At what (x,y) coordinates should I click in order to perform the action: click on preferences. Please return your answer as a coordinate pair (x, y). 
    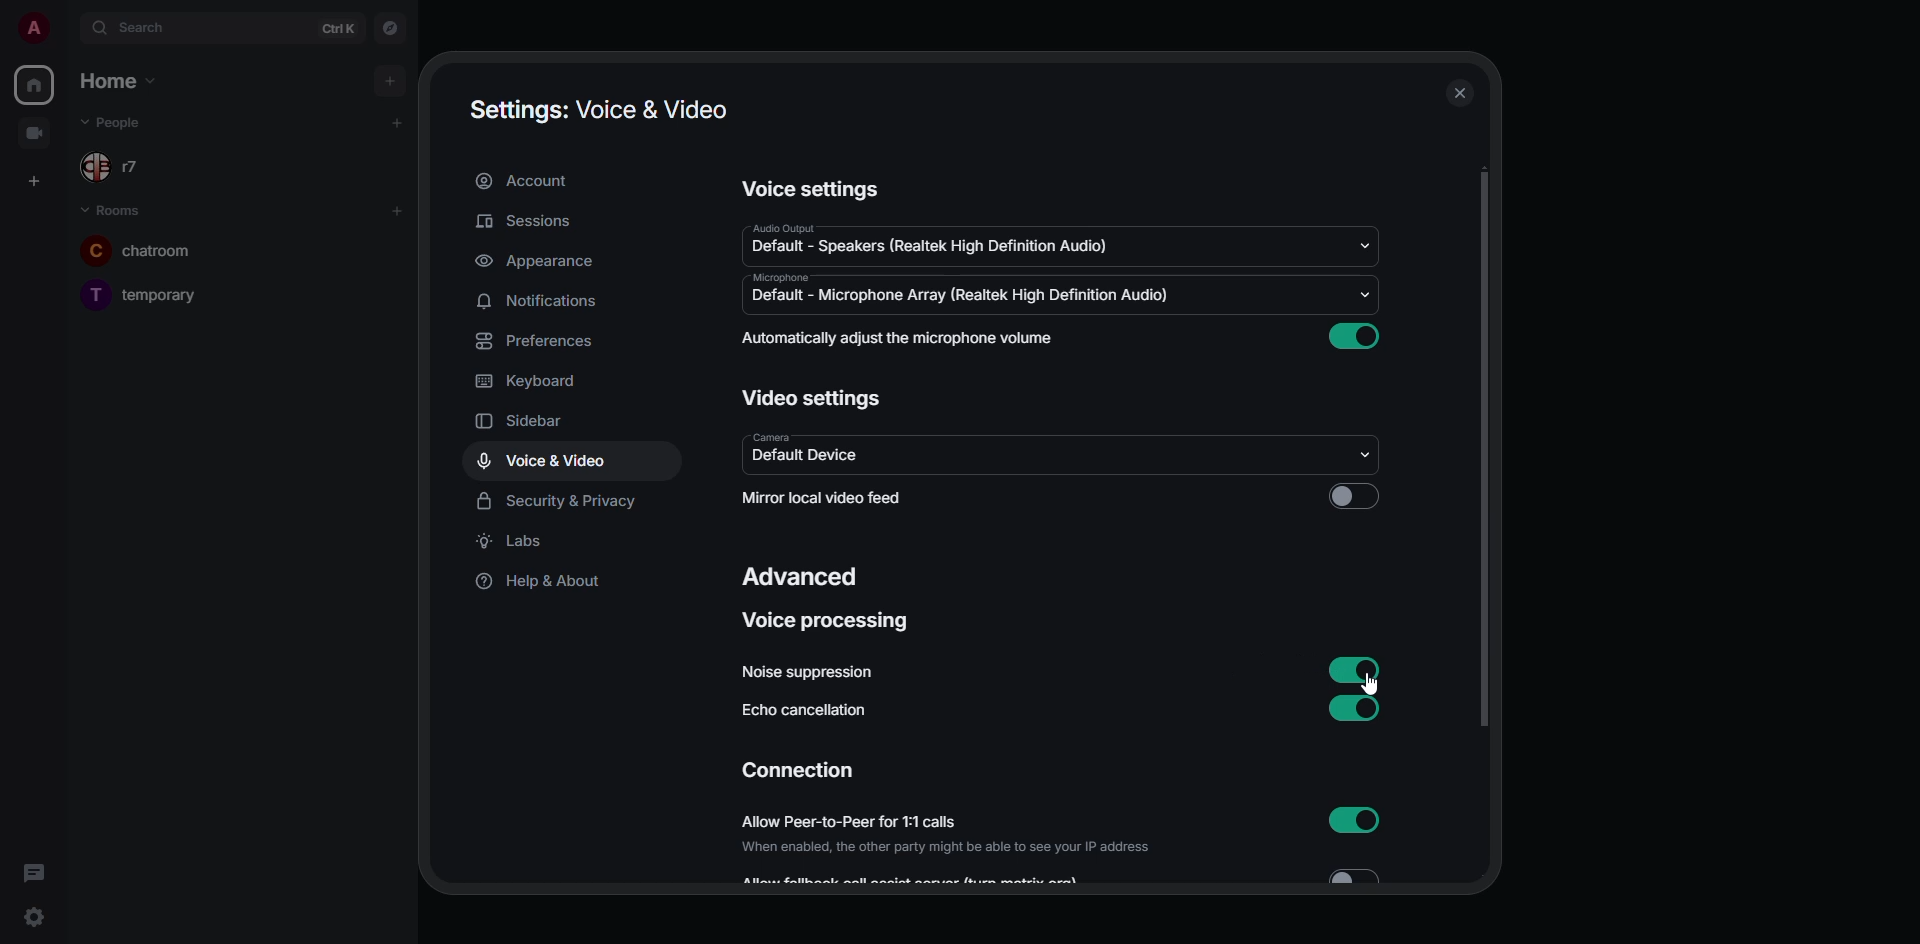
    Looking at the image, I should click on (541, 341).